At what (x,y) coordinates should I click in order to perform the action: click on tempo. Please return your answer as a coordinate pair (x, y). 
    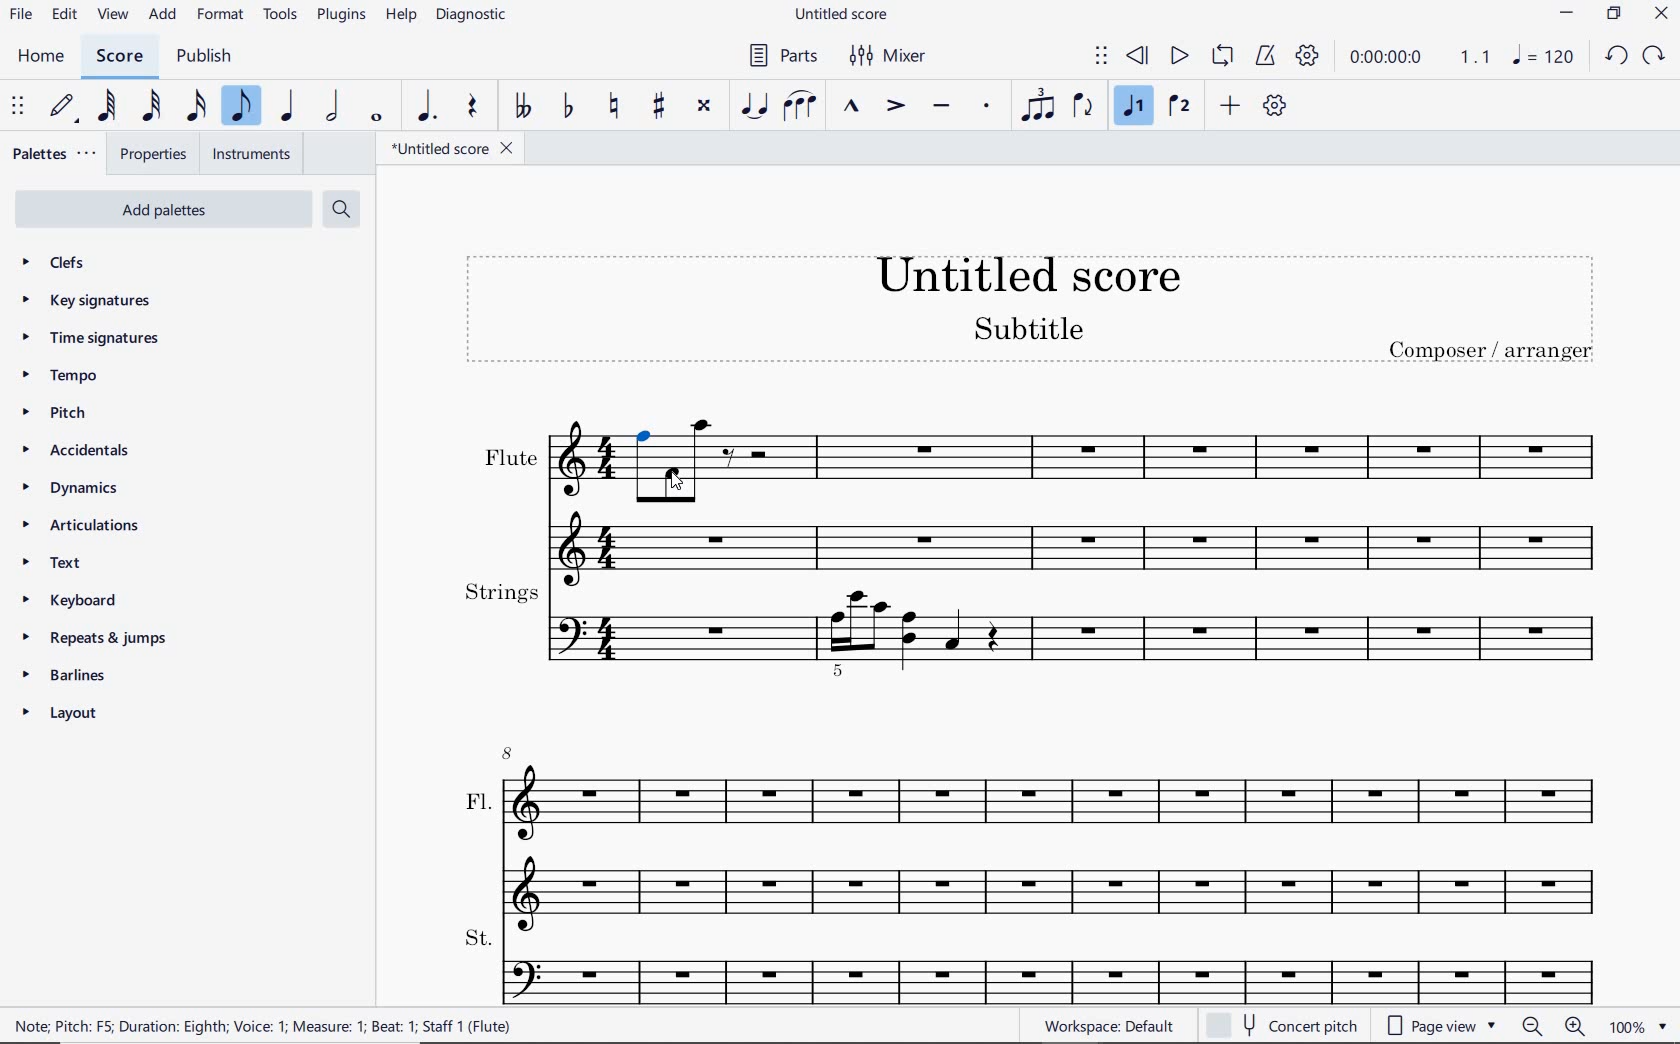
    Looking at the image, I should click on (61, 375).